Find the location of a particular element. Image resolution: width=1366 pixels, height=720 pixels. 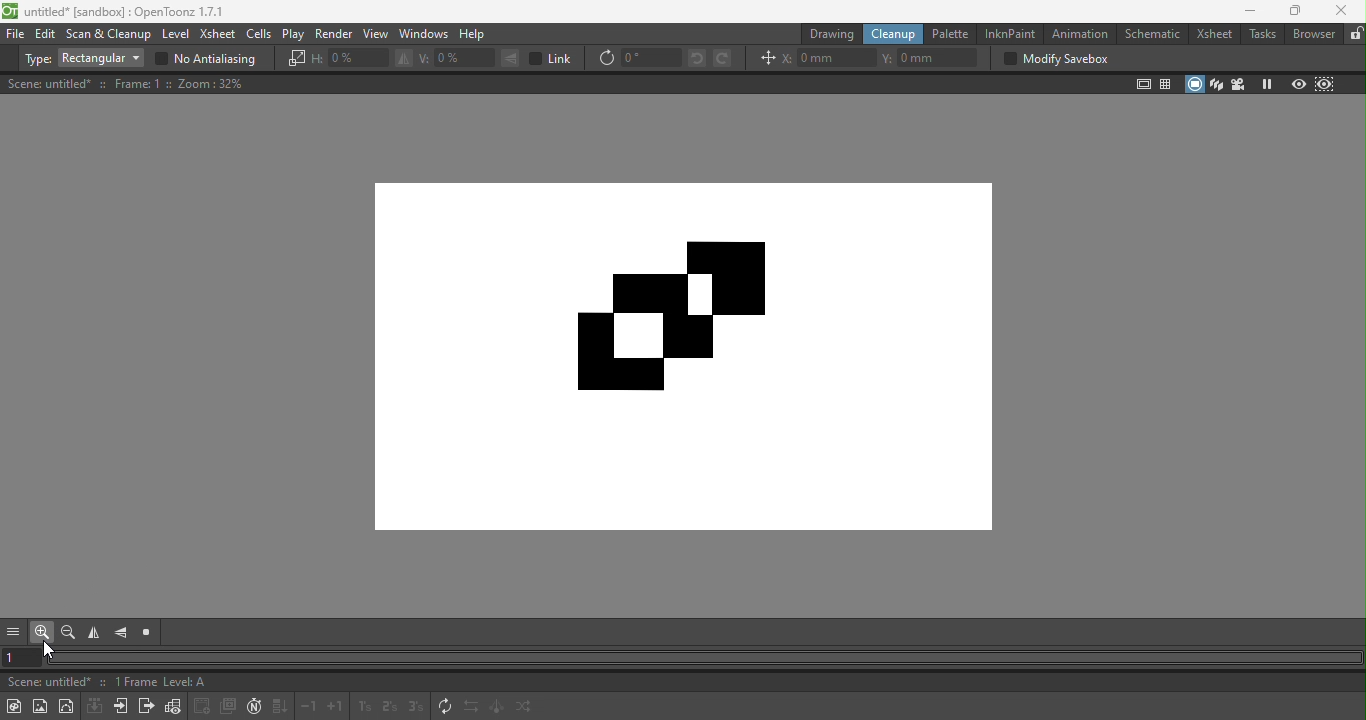

Drawing is located at coordinates (829, 34).